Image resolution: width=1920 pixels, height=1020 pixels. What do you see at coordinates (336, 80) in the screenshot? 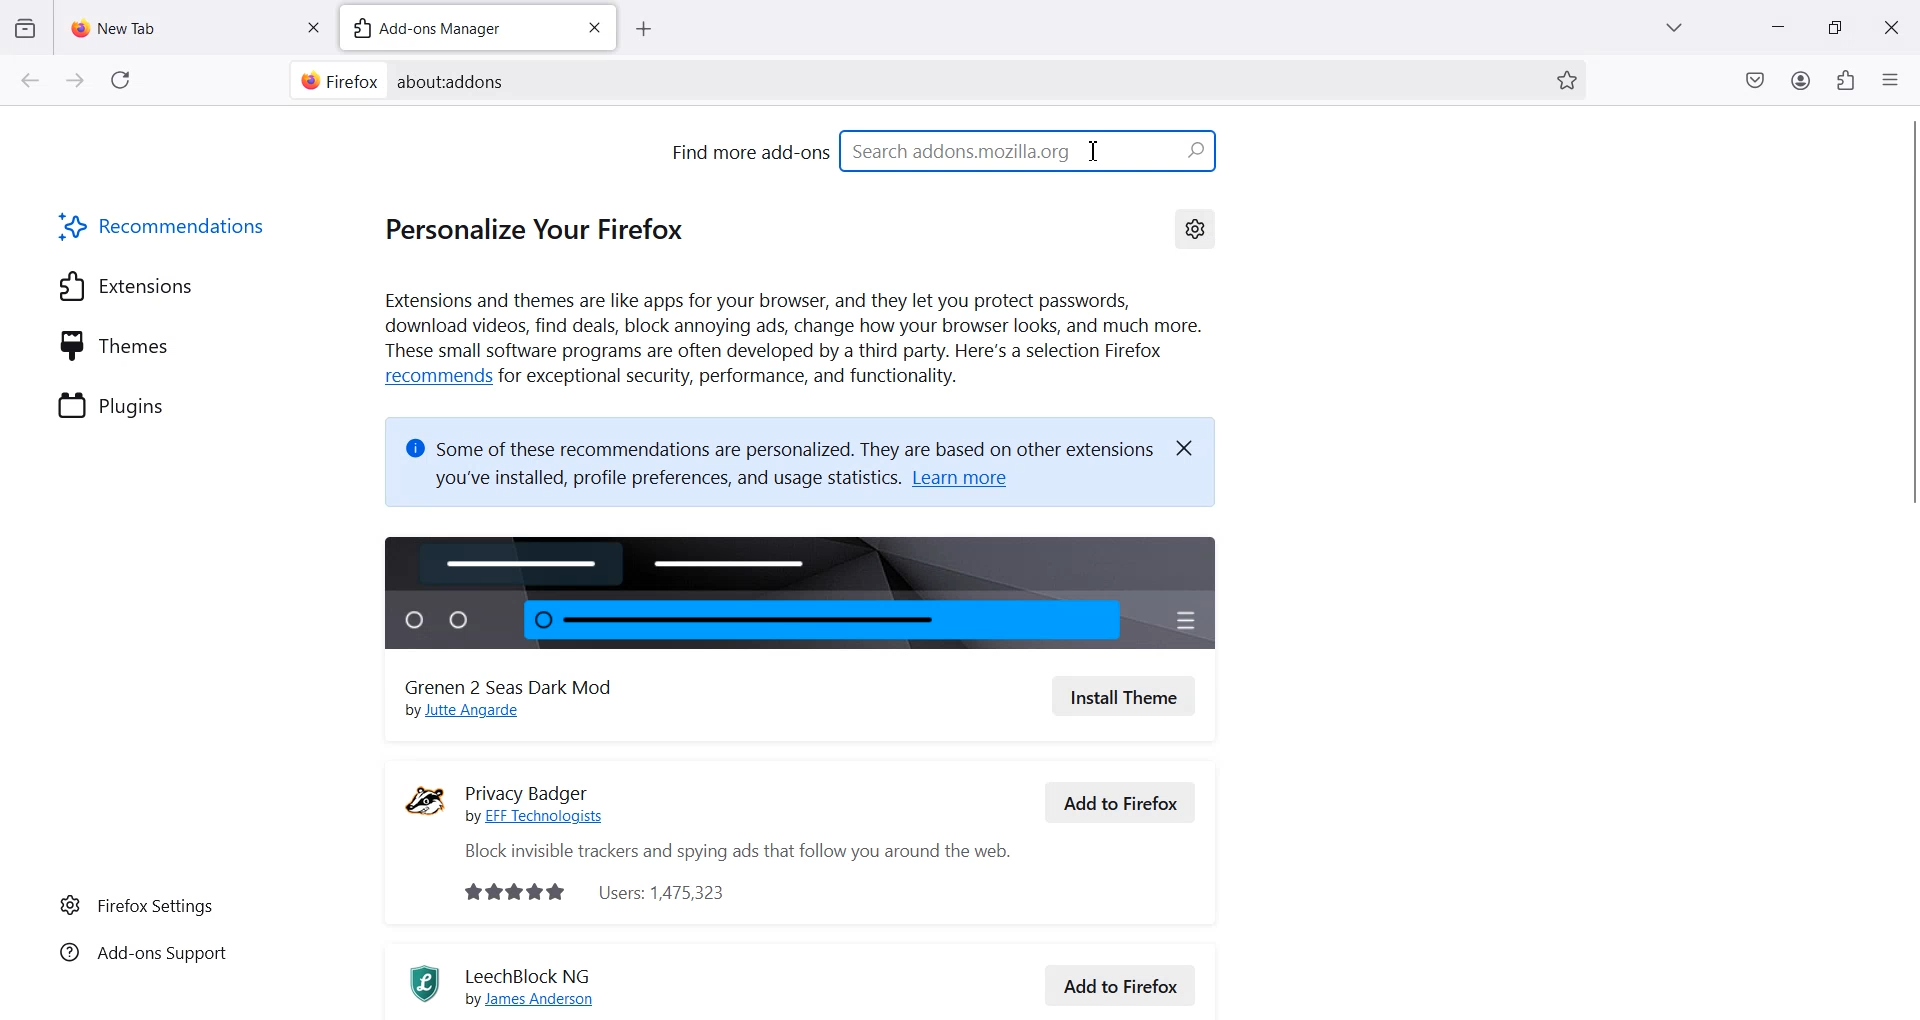
I see `Firefox` at bounding box center [336, 80].